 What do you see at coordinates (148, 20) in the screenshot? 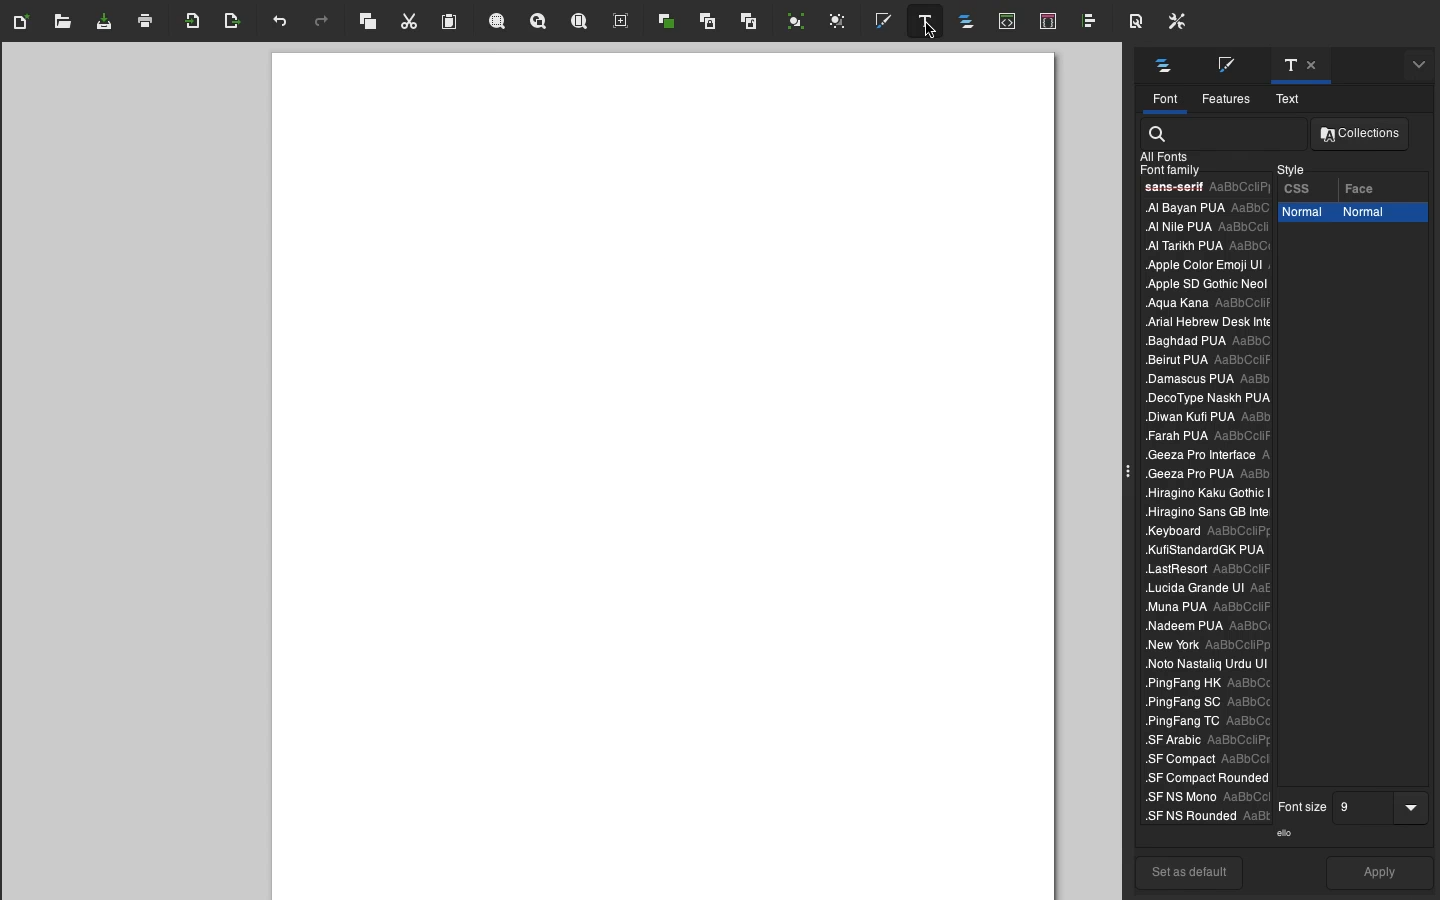
I see `Print` at bounding box center [148, 20].